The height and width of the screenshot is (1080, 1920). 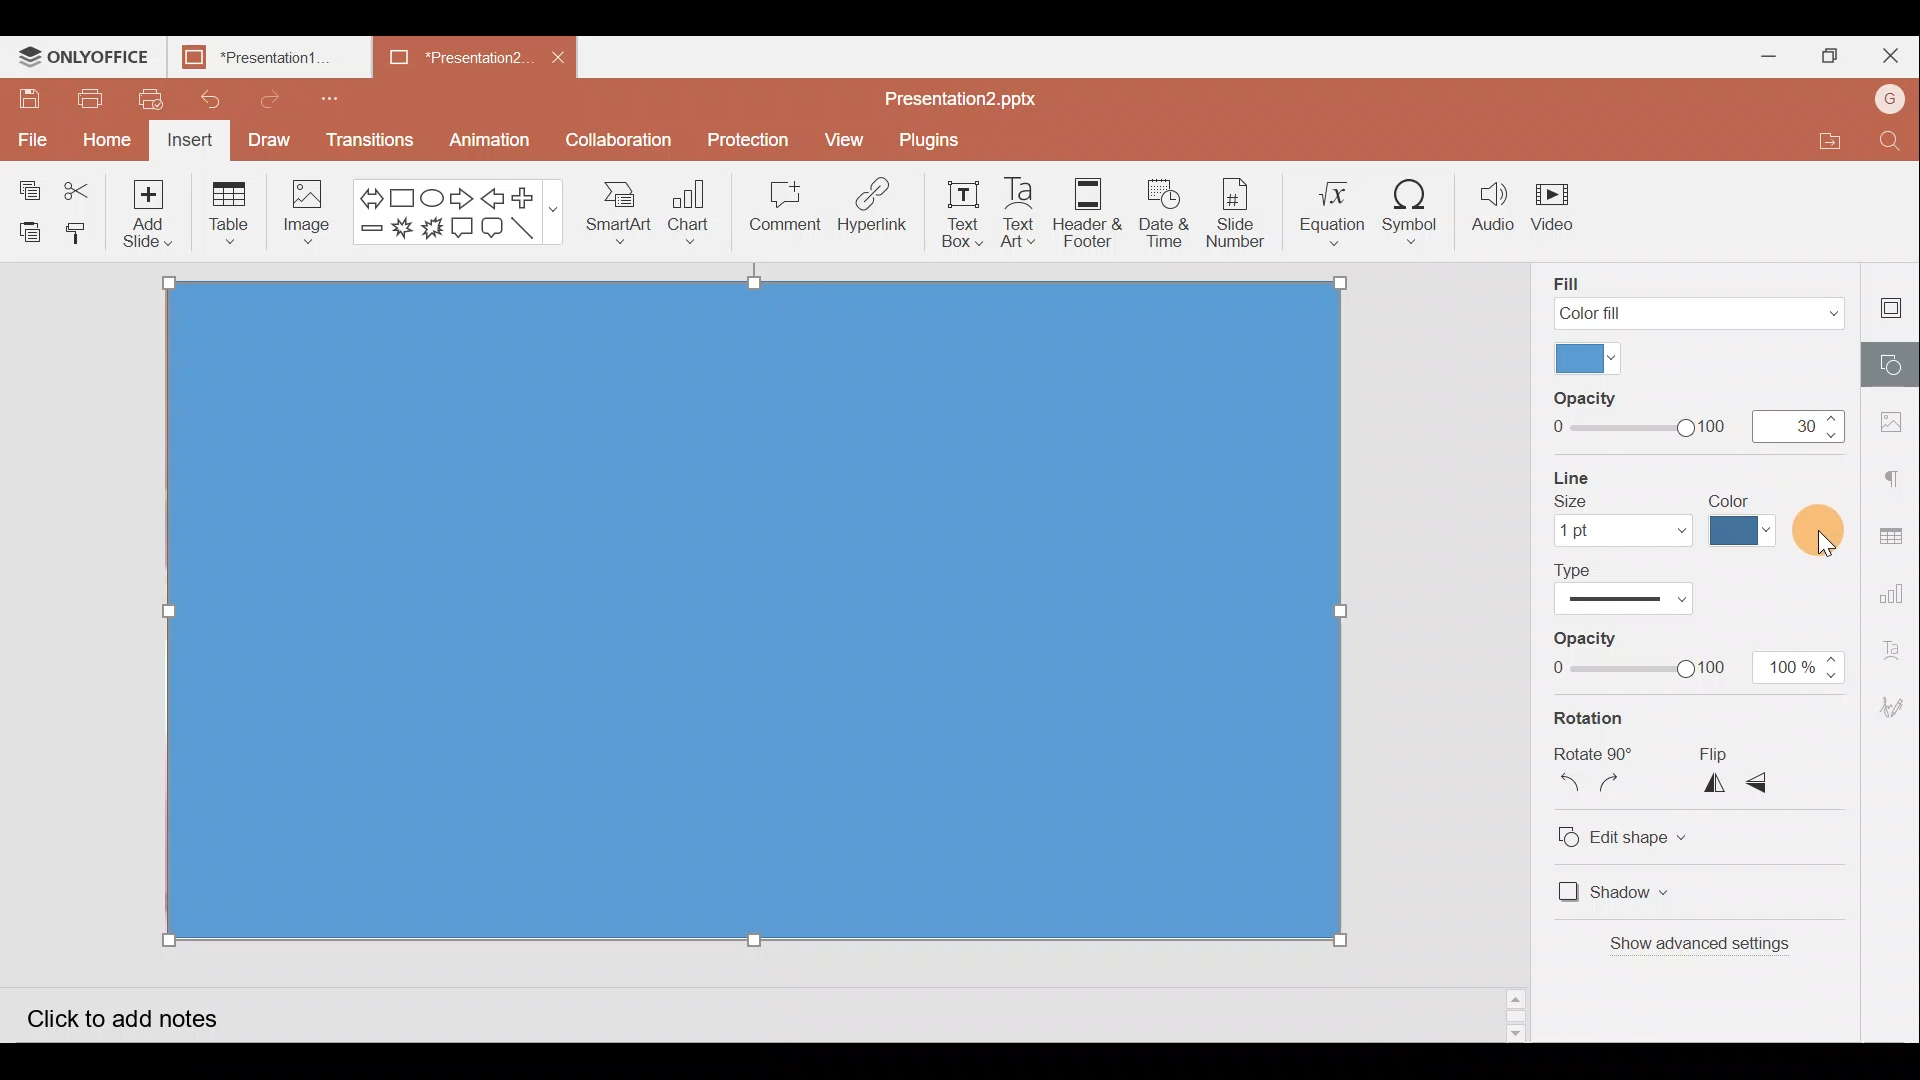 What do you see at coordinates (1511, 1011) in the screenshot?
I see `Slide bar` at bounding box center [1511, 1011].